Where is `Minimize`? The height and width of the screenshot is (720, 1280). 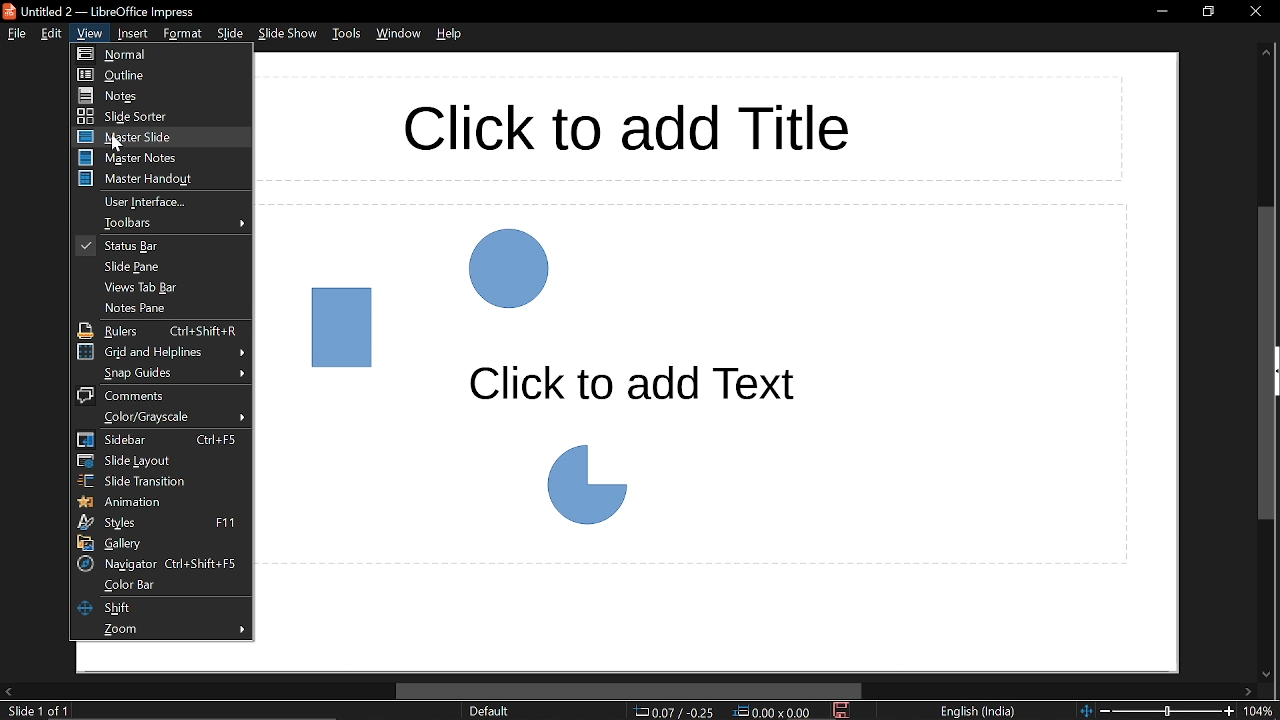
Minimize is located at coordinates (1160, 13).